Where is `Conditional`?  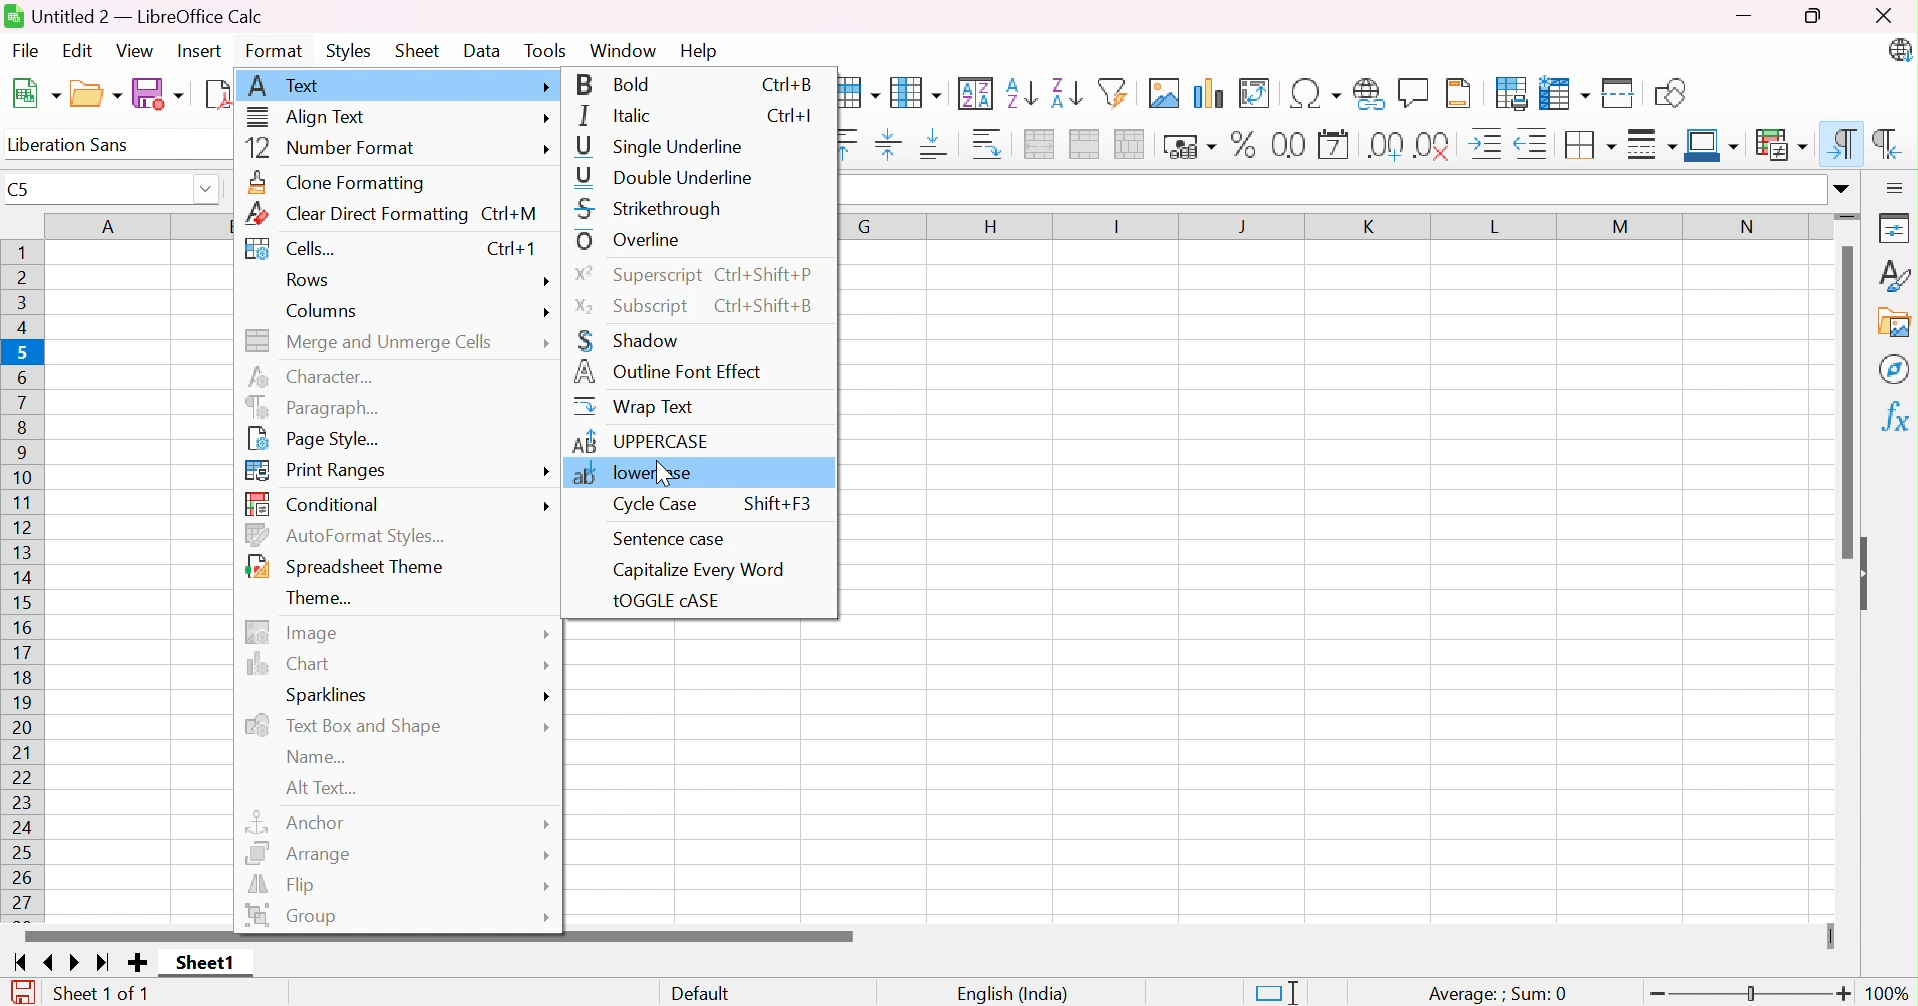 Conditional is located at coordinates (1782, 144).